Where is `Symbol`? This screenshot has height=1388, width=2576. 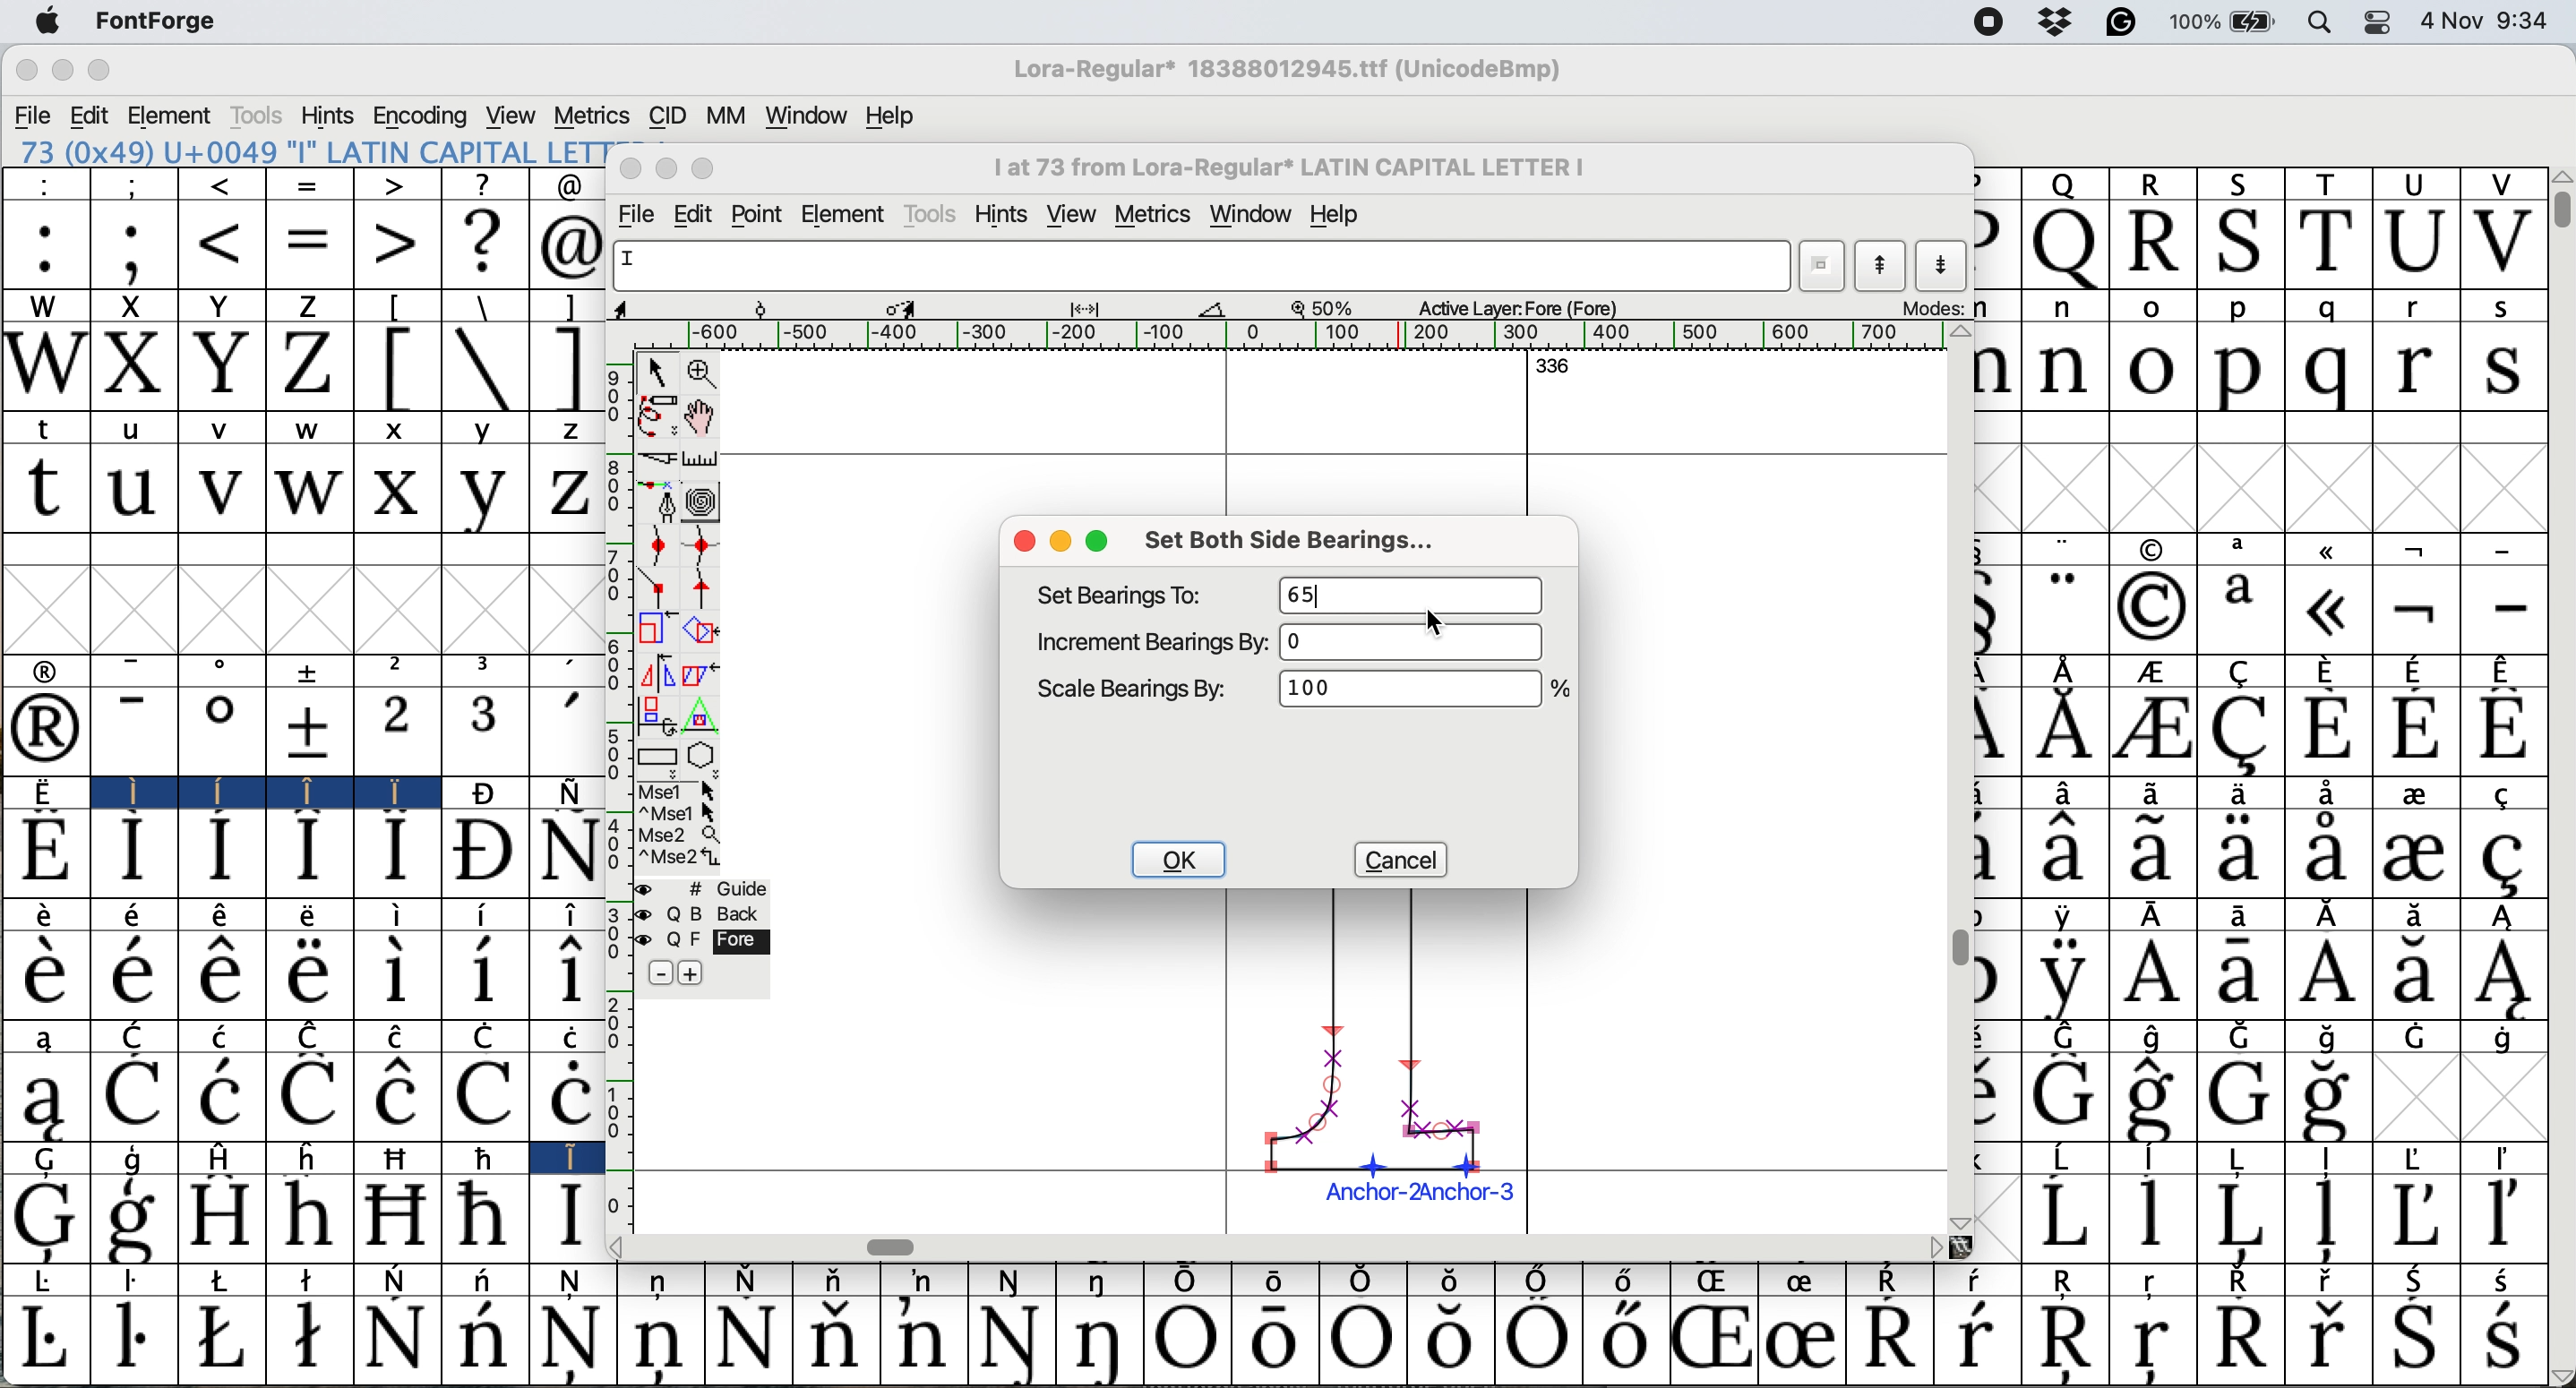
Symbol is located at coordinates (2504, 1217).